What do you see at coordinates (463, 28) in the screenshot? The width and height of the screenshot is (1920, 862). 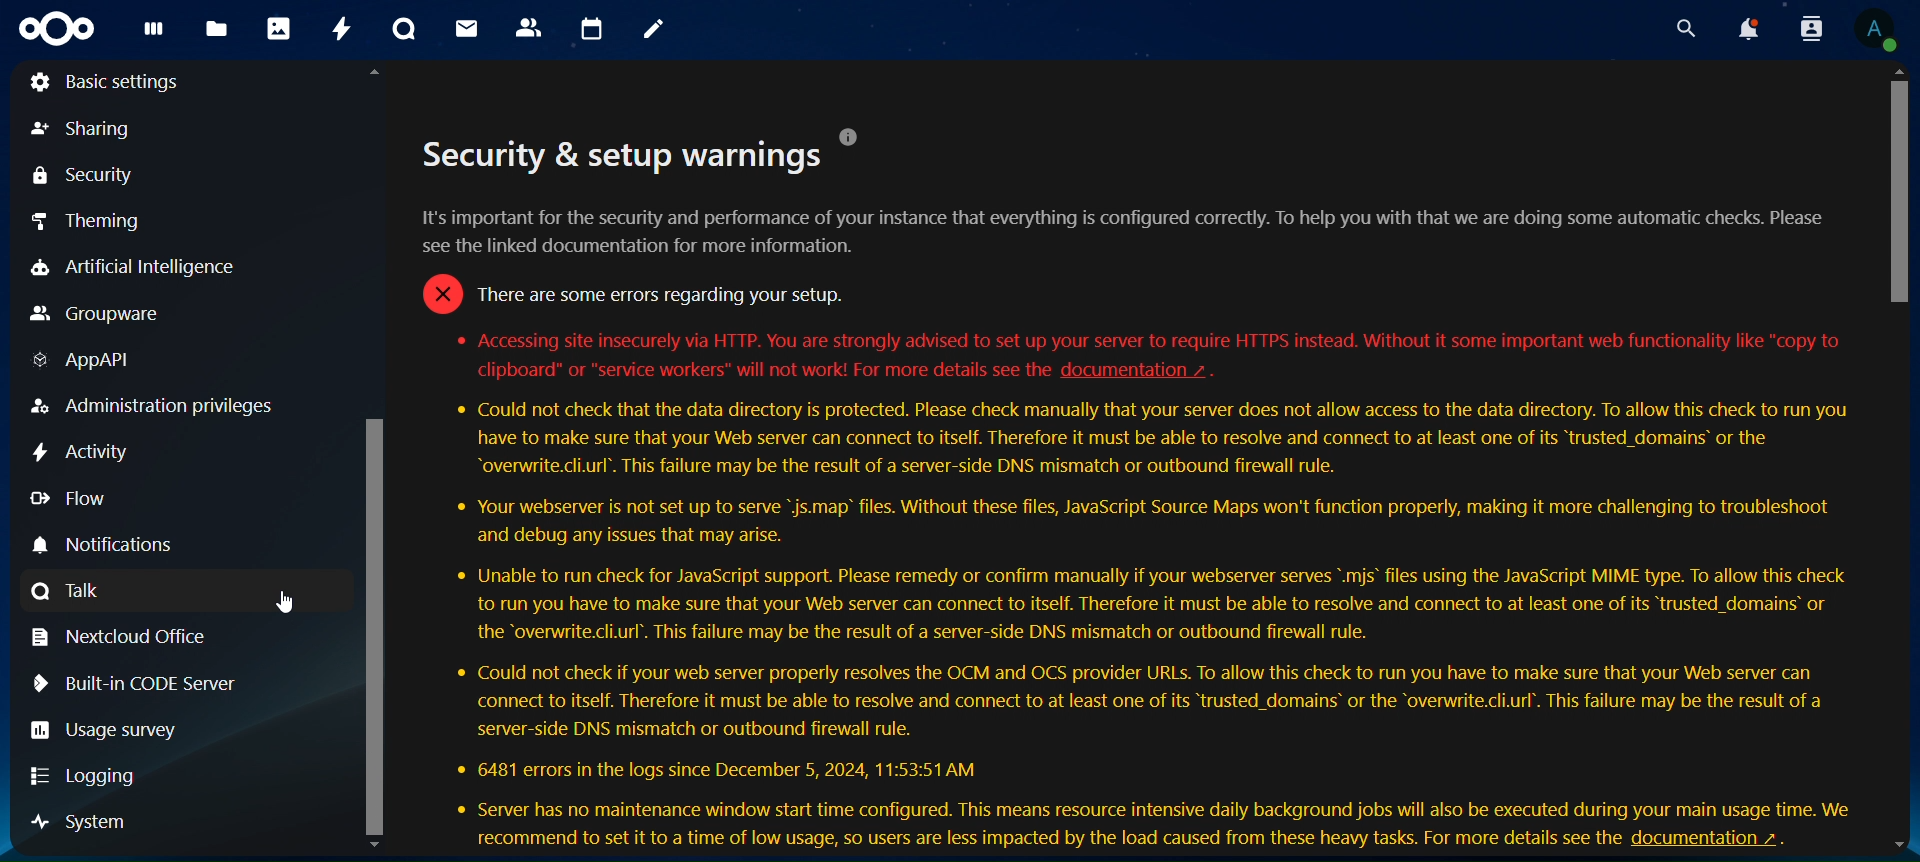 I see `mail` at bounding box center [463, 28].